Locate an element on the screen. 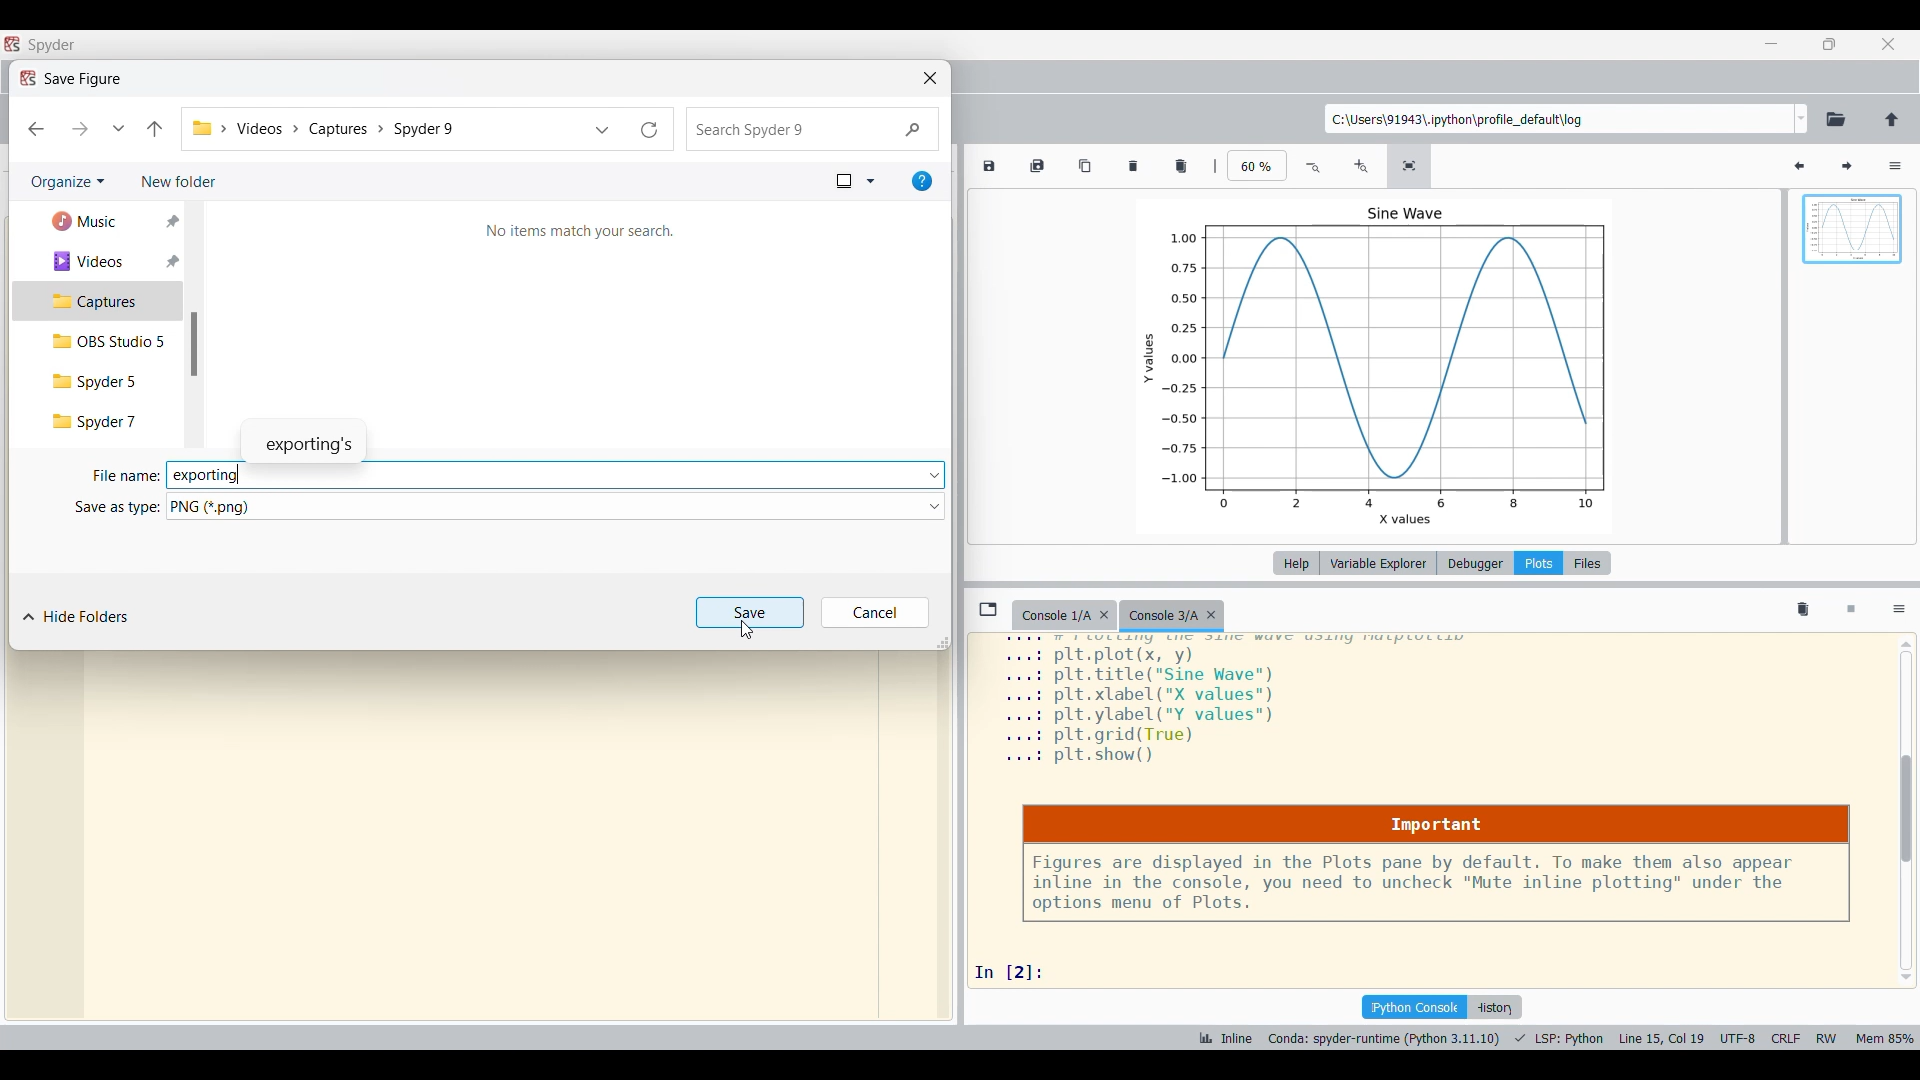  Description of current folder is located at coordinates (576, 230).